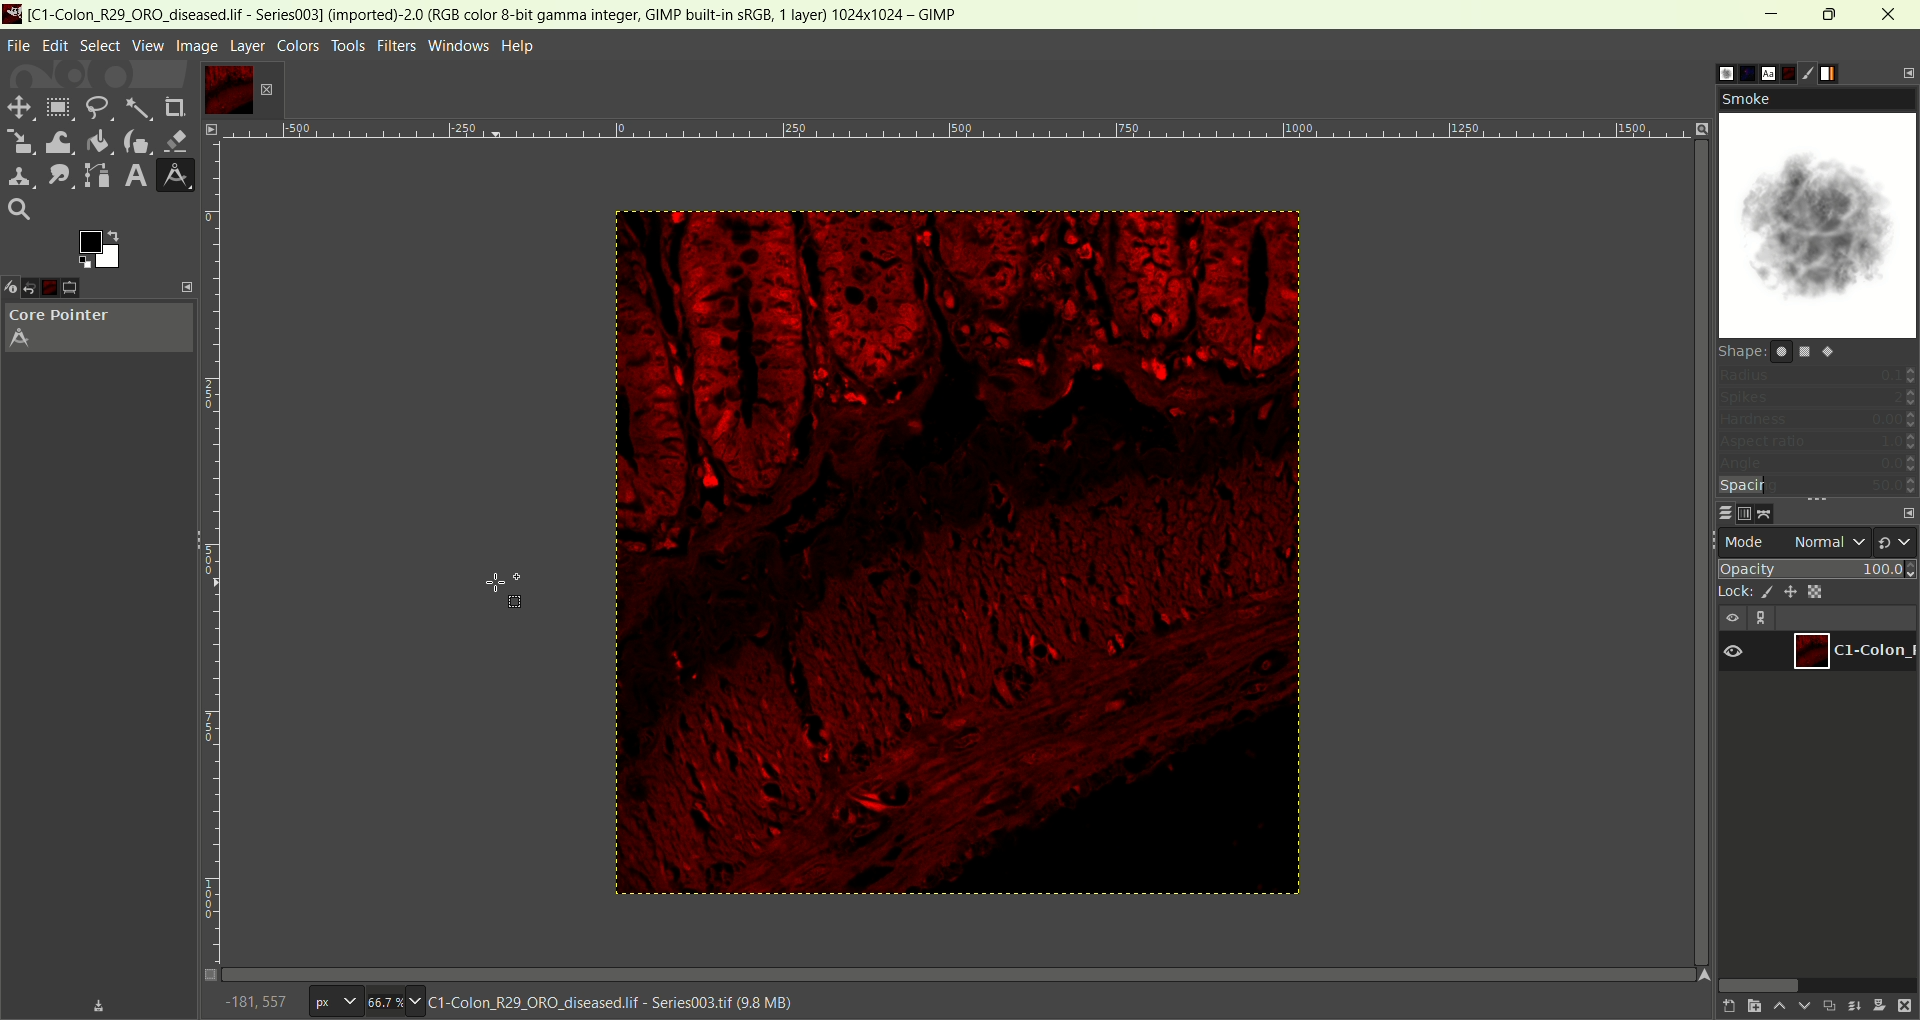  What do you see at coordinates (1789, 591) in the screenshot?
I see `lock position and size` at bounding box center [1789, 591].